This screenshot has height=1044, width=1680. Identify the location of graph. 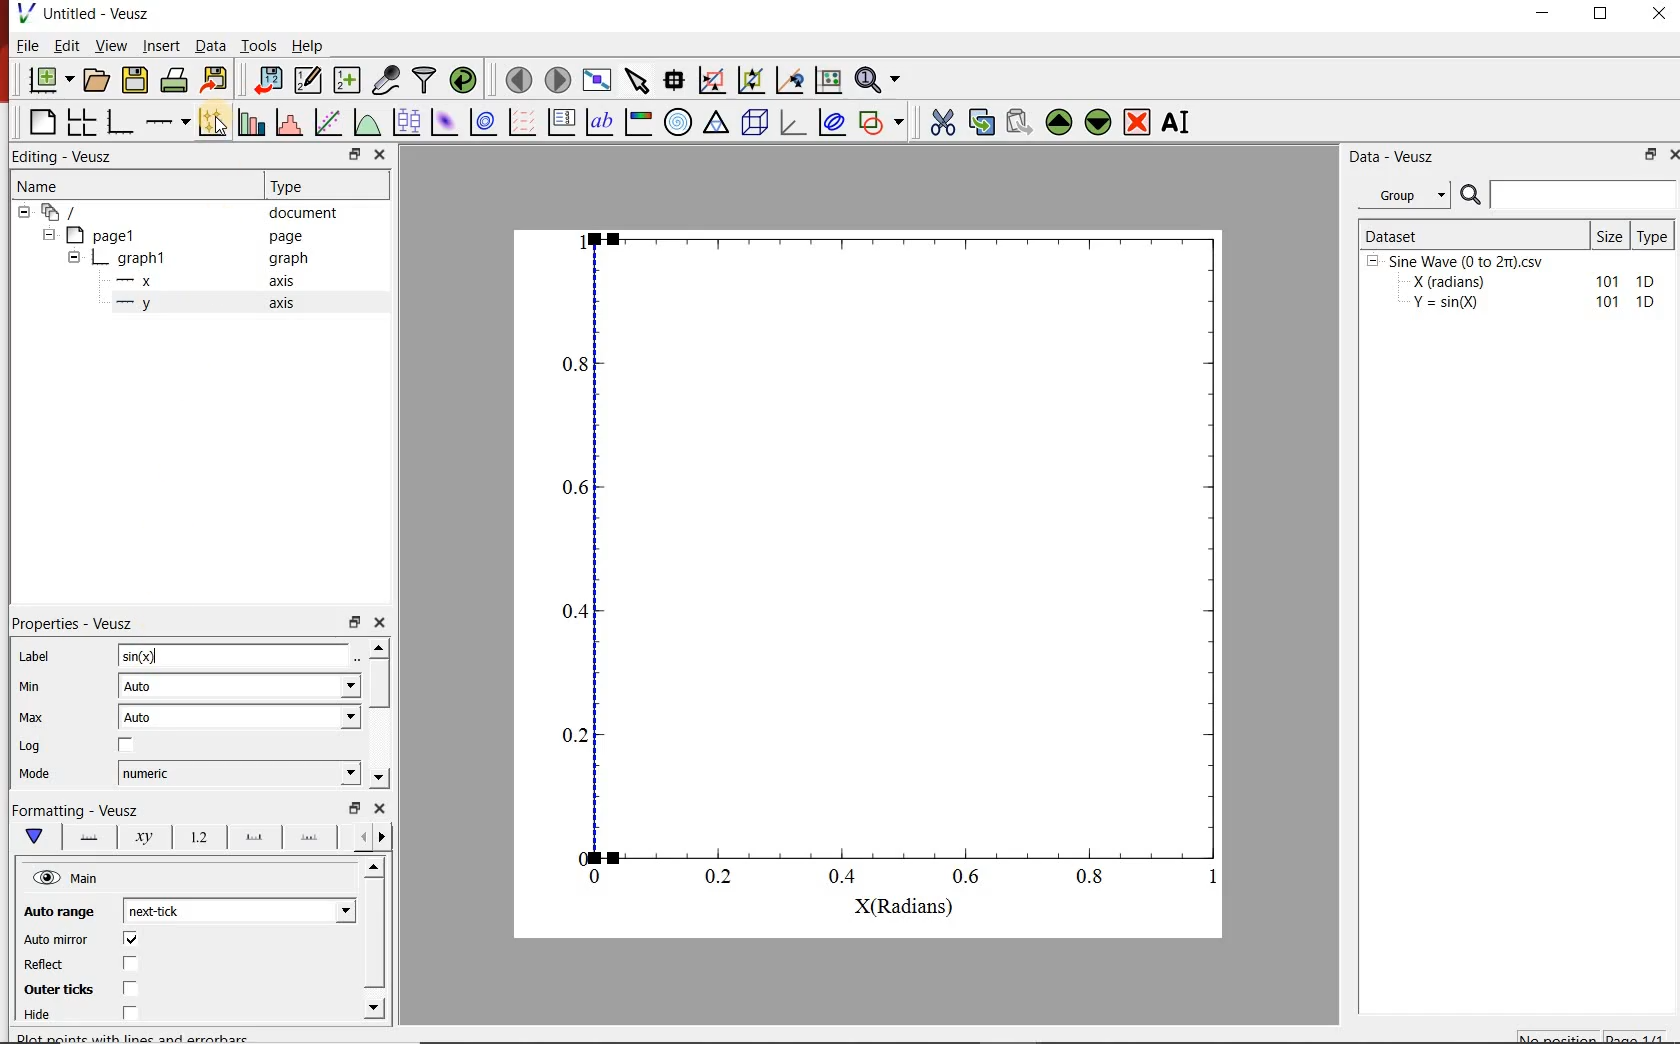
(286, 257).